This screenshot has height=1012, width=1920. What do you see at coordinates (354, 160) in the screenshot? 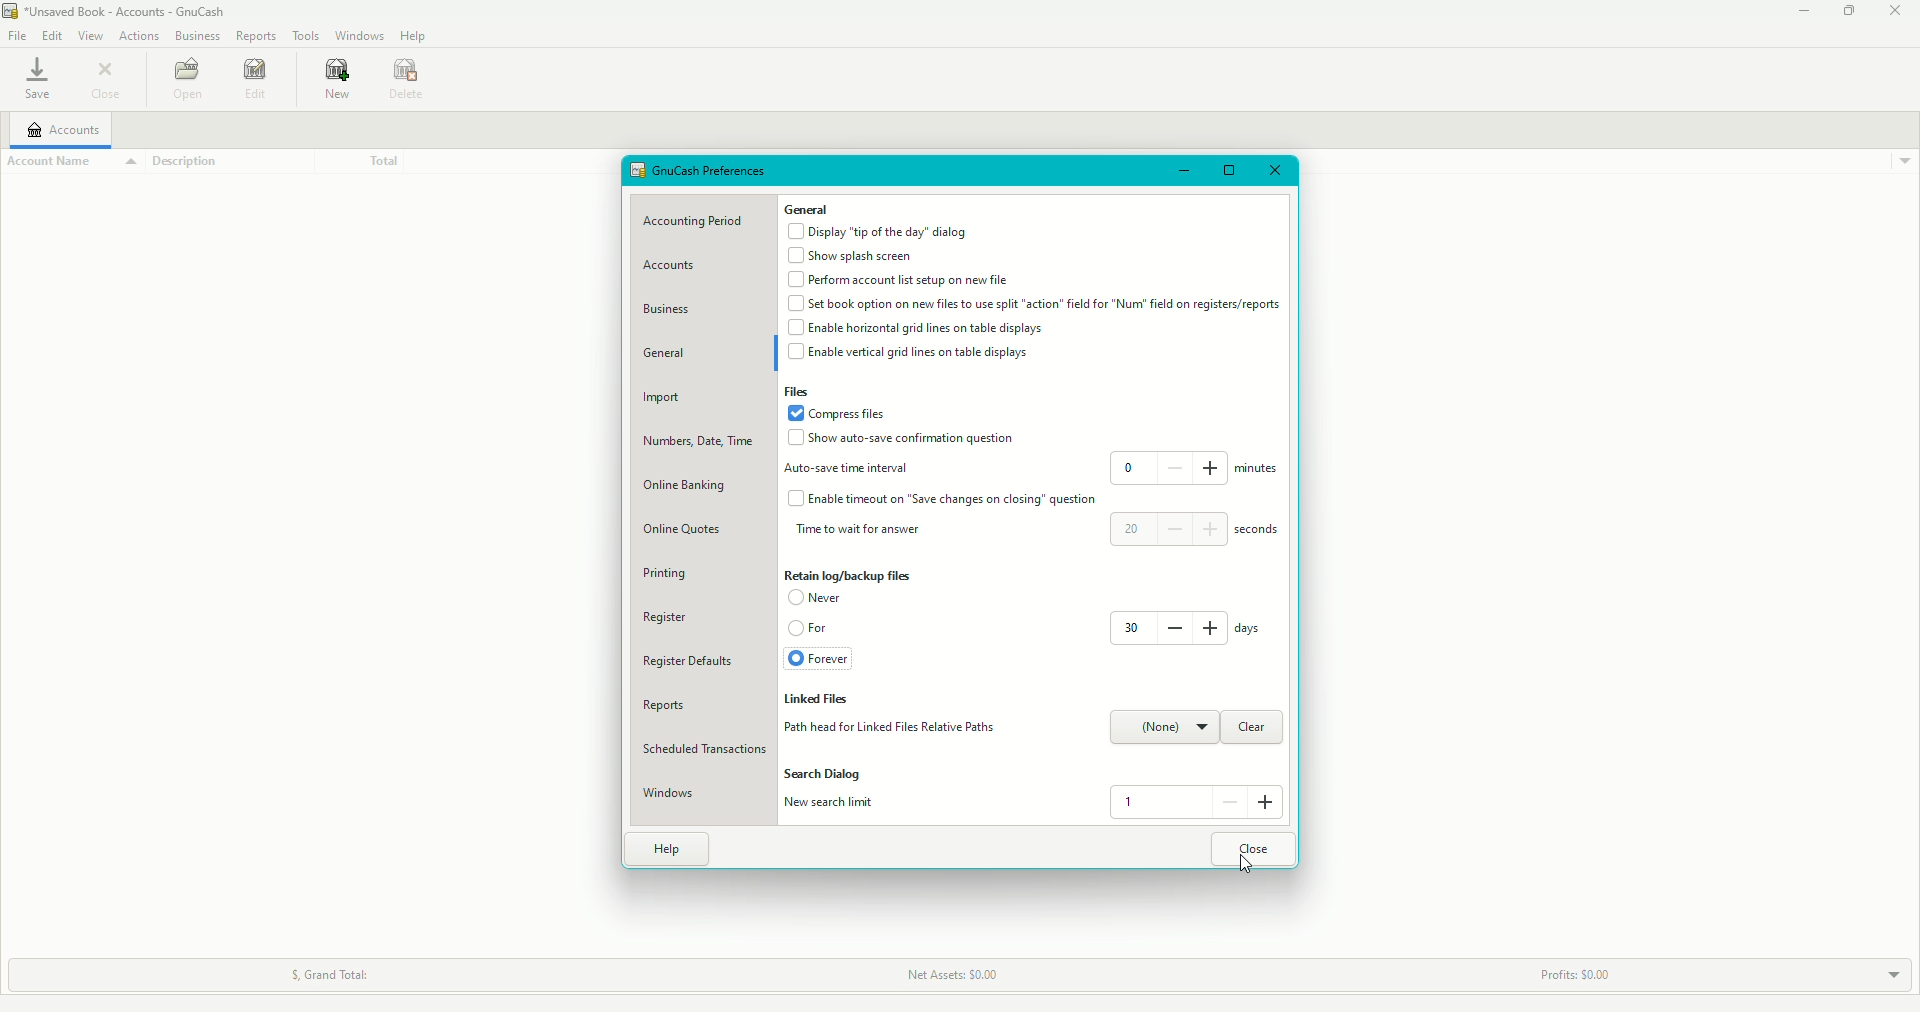
I see `Total` at bounding box center [354, 160].